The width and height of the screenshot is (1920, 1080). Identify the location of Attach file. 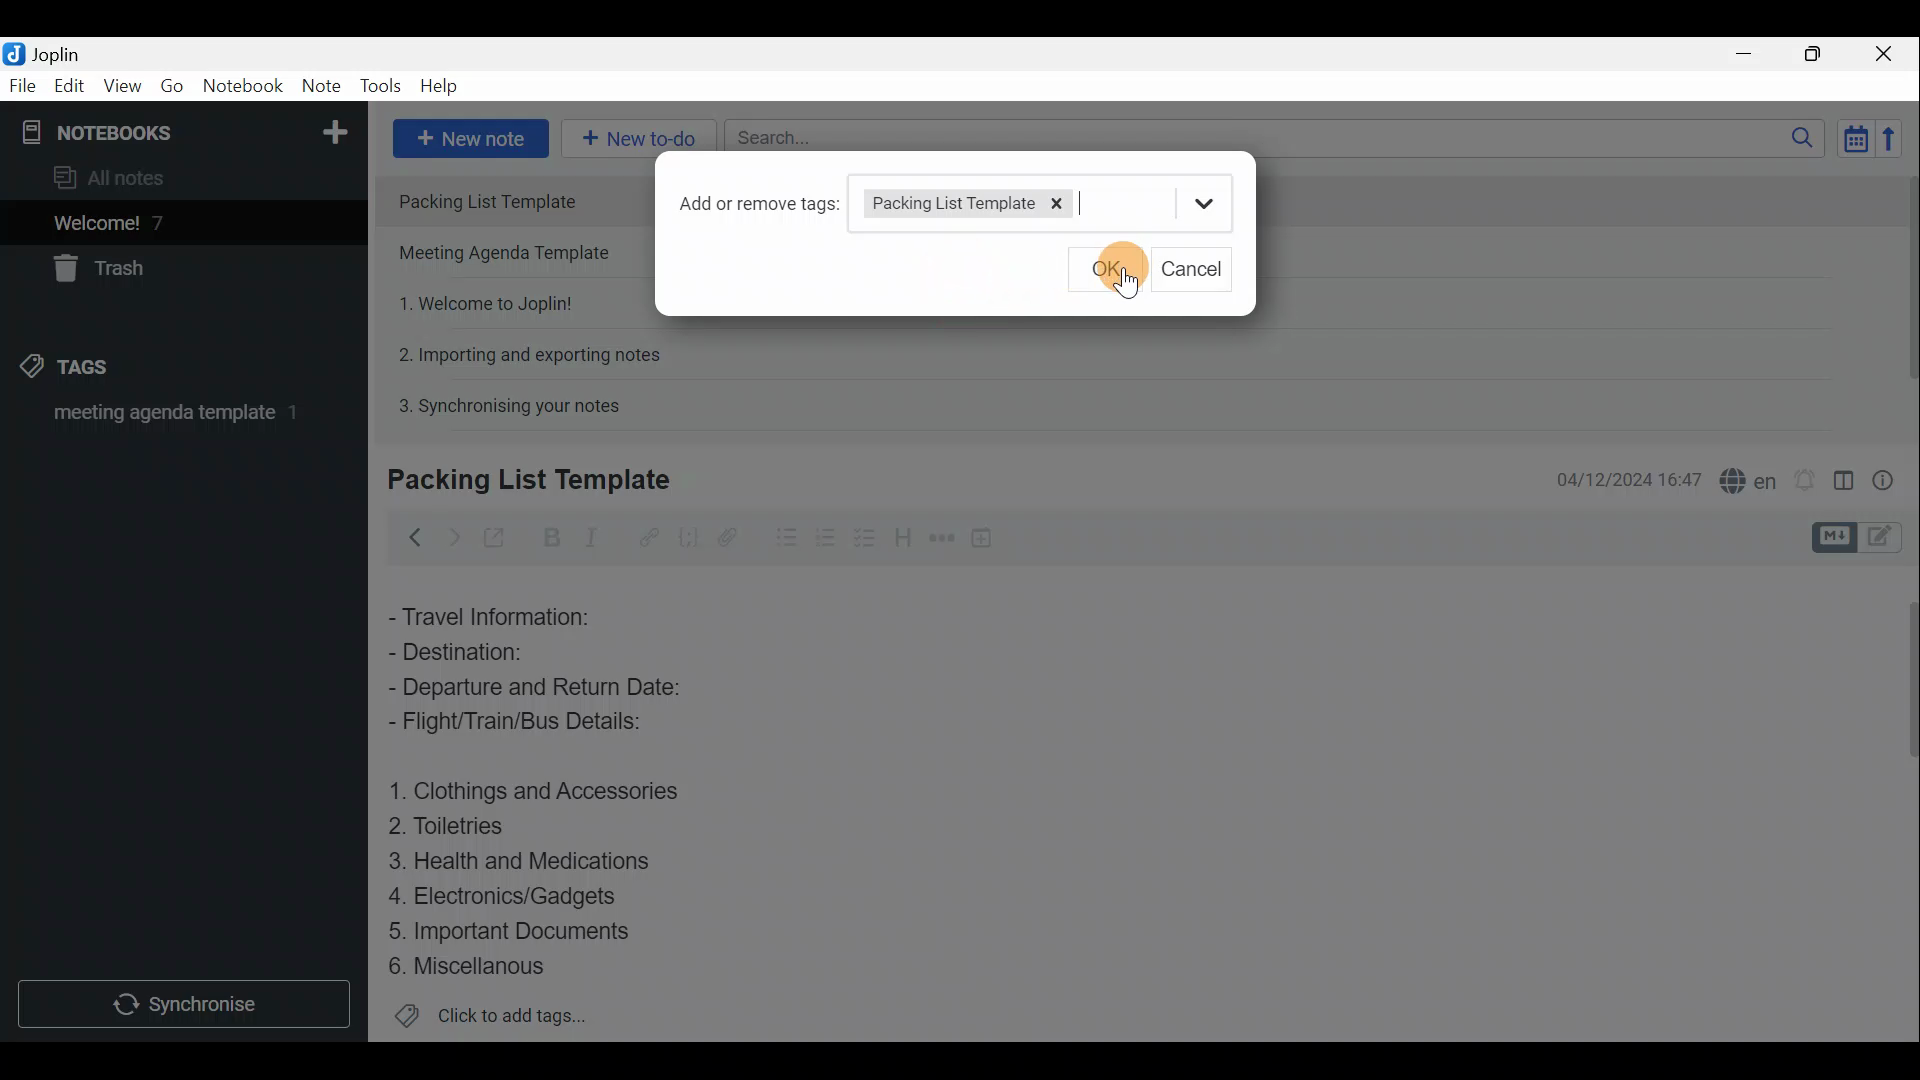
(728, 536).